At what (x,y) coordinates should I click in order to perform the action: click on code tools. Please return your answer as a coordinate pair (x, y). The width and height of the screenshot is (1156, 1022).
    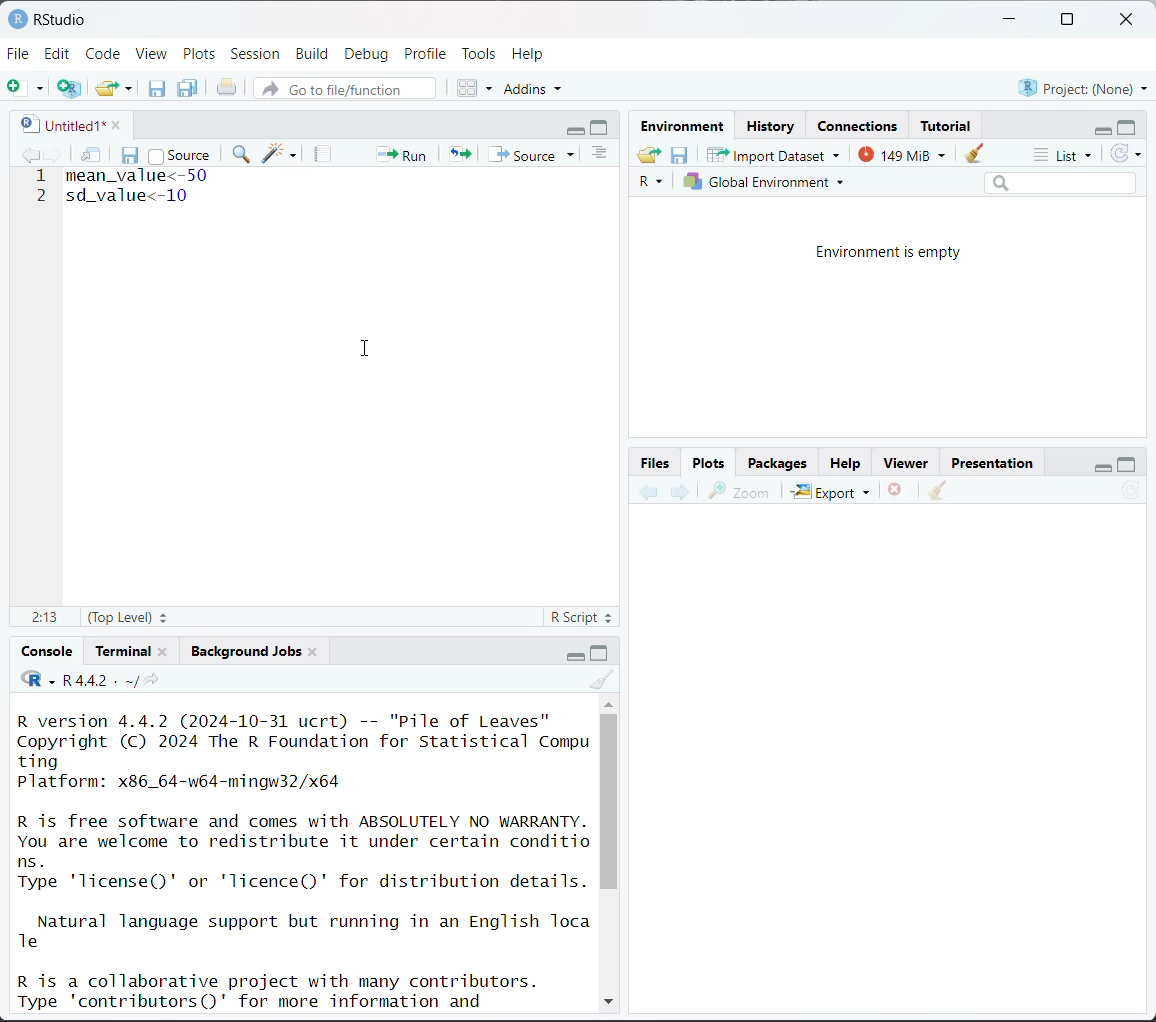
    Looking at the image, I should click on (280, 153).